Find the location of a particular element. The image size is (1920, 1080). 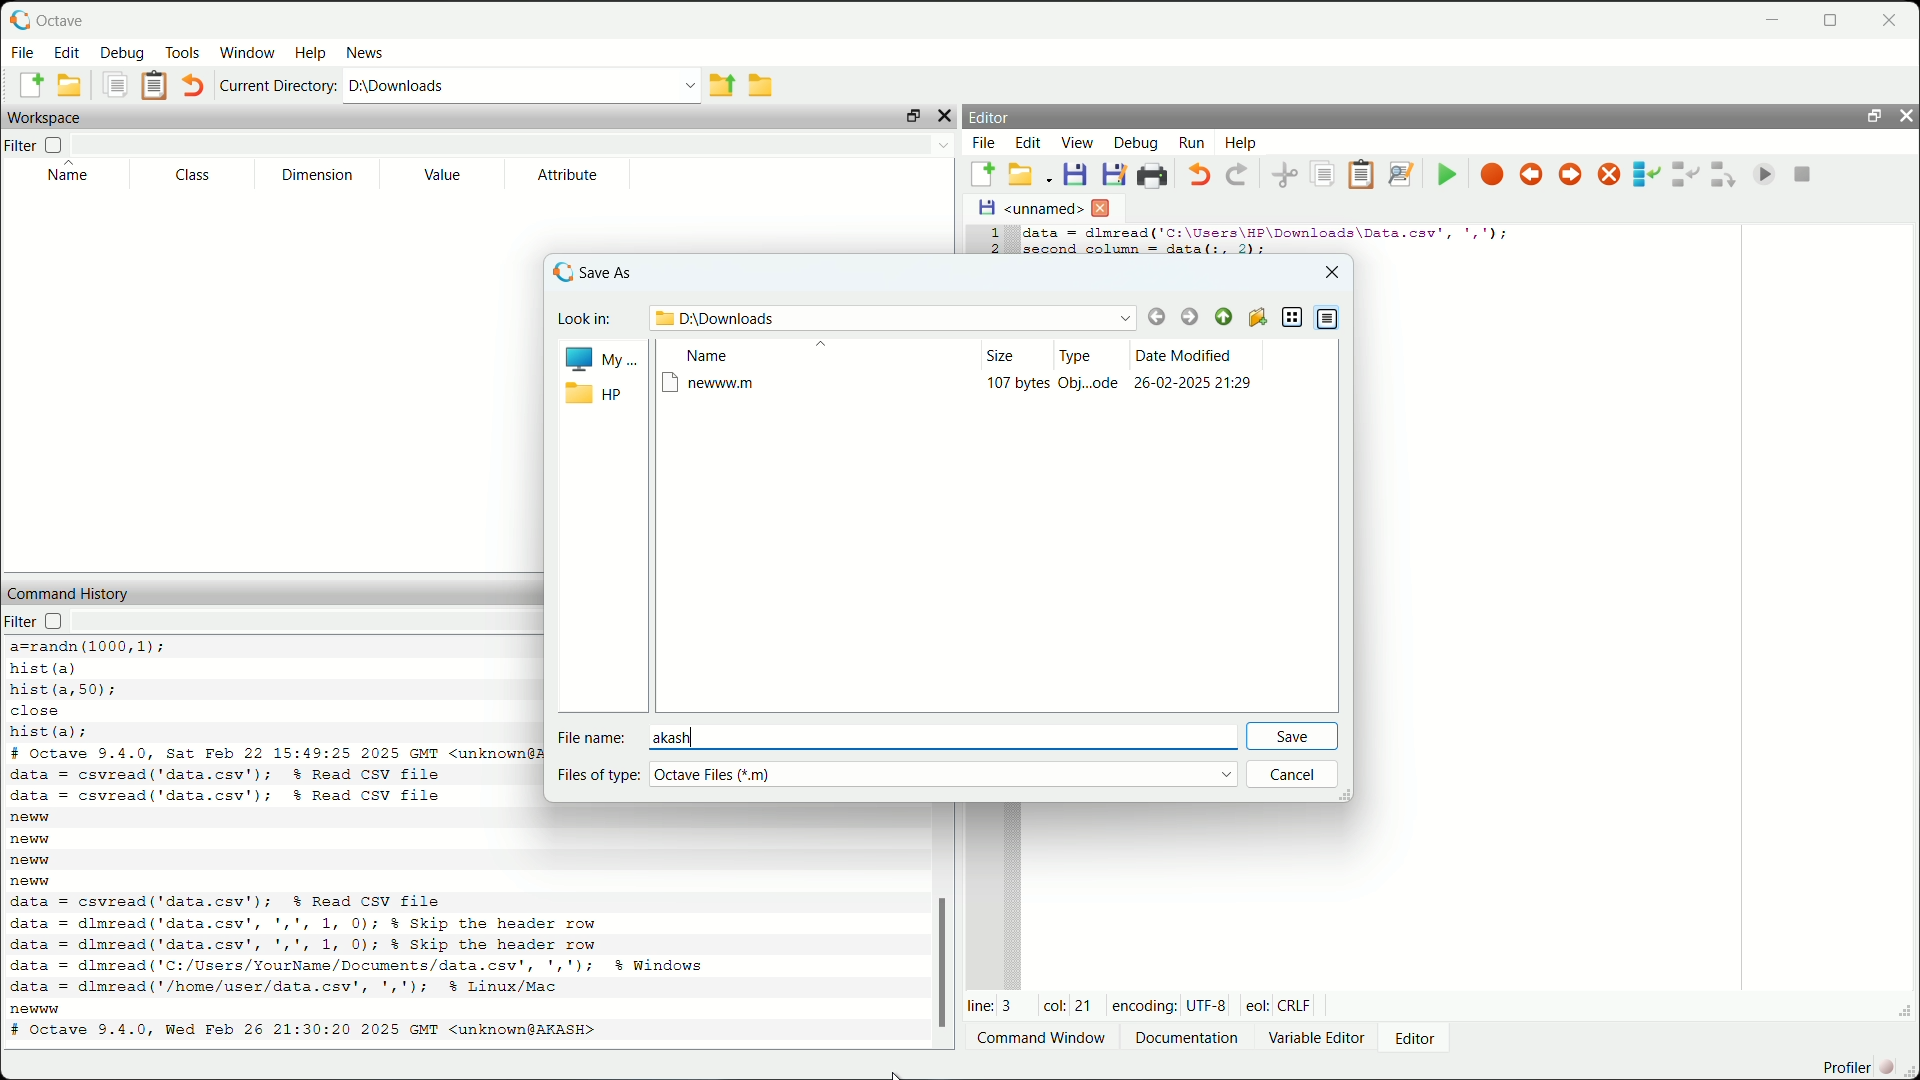

open an existing file in editor is located at coordinates (1030, 178).